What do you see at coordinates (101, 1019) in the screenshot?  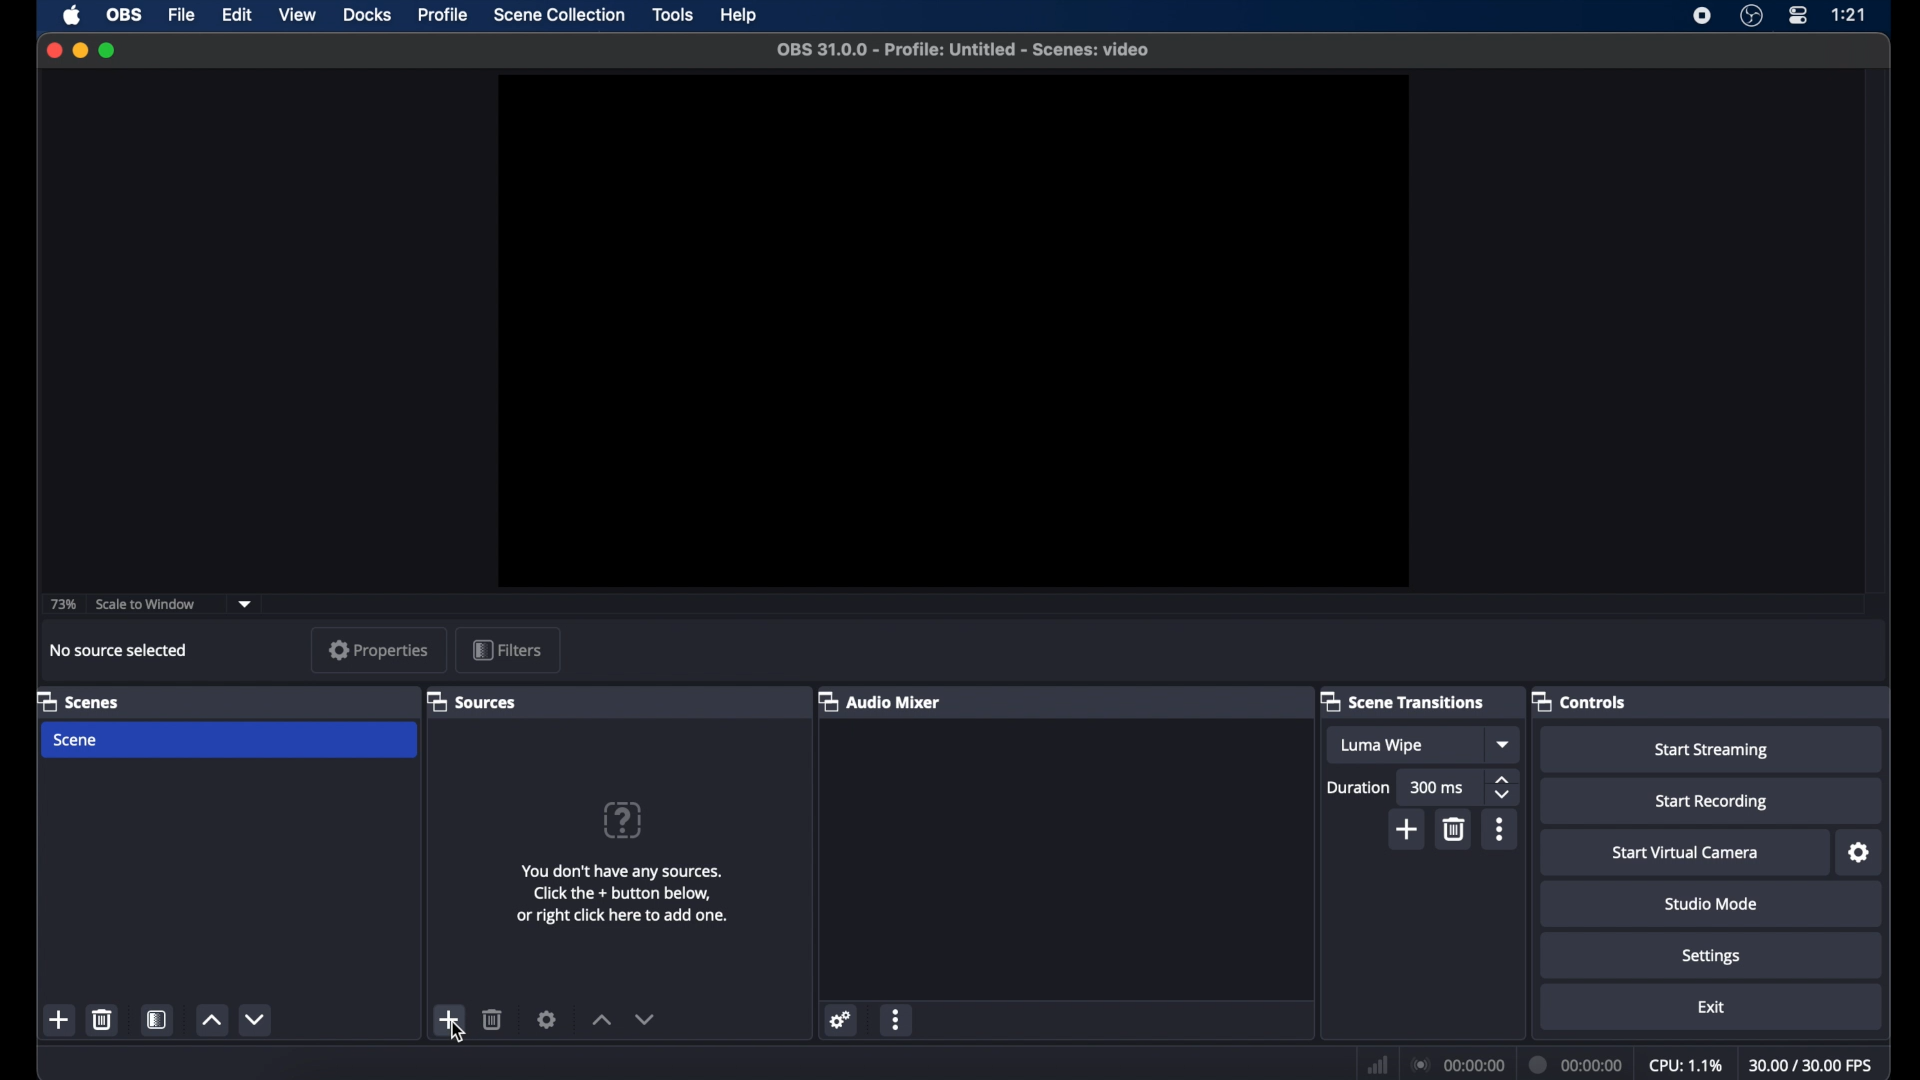 I see `delete` at bounding box center [101, 1019].